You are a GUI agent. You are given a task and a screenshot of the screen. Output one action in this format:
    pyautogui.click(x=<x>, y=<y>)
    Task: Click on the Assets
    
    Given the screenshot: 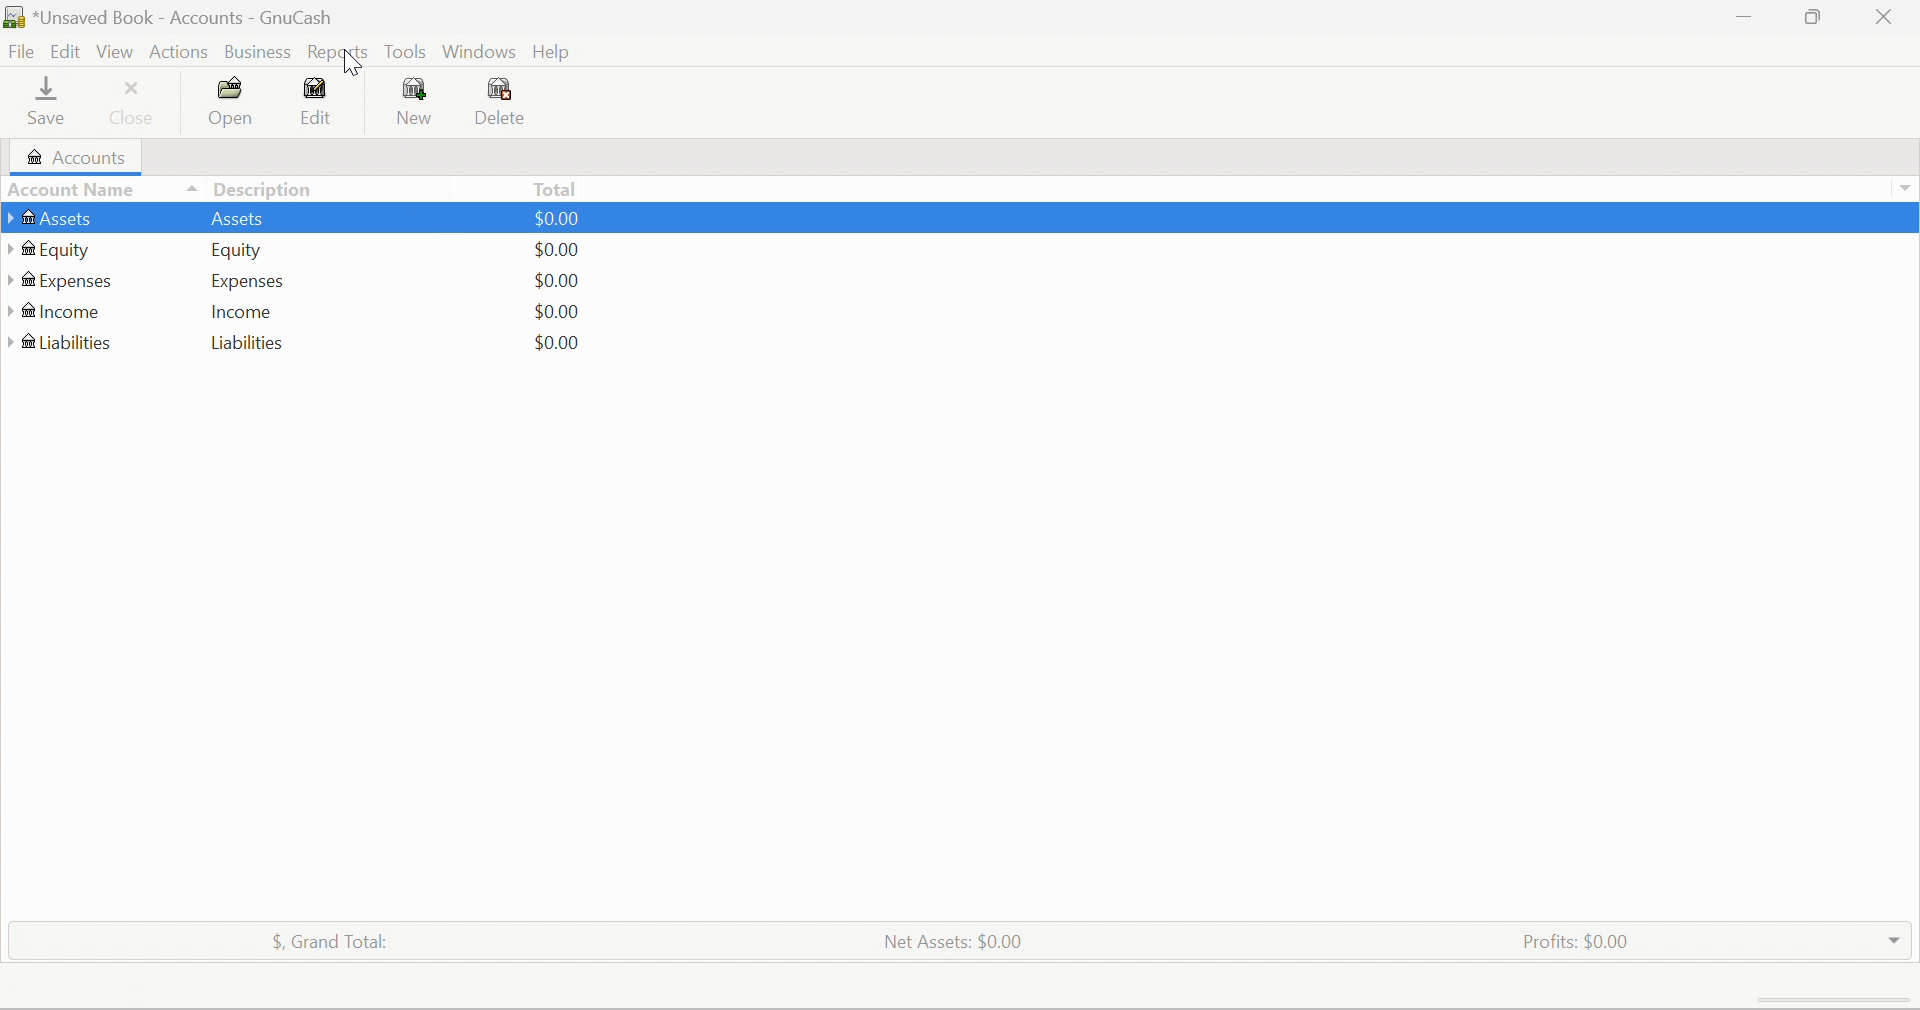 What is the action you would take?
    pyautogui.click(x=49, y=220)
    